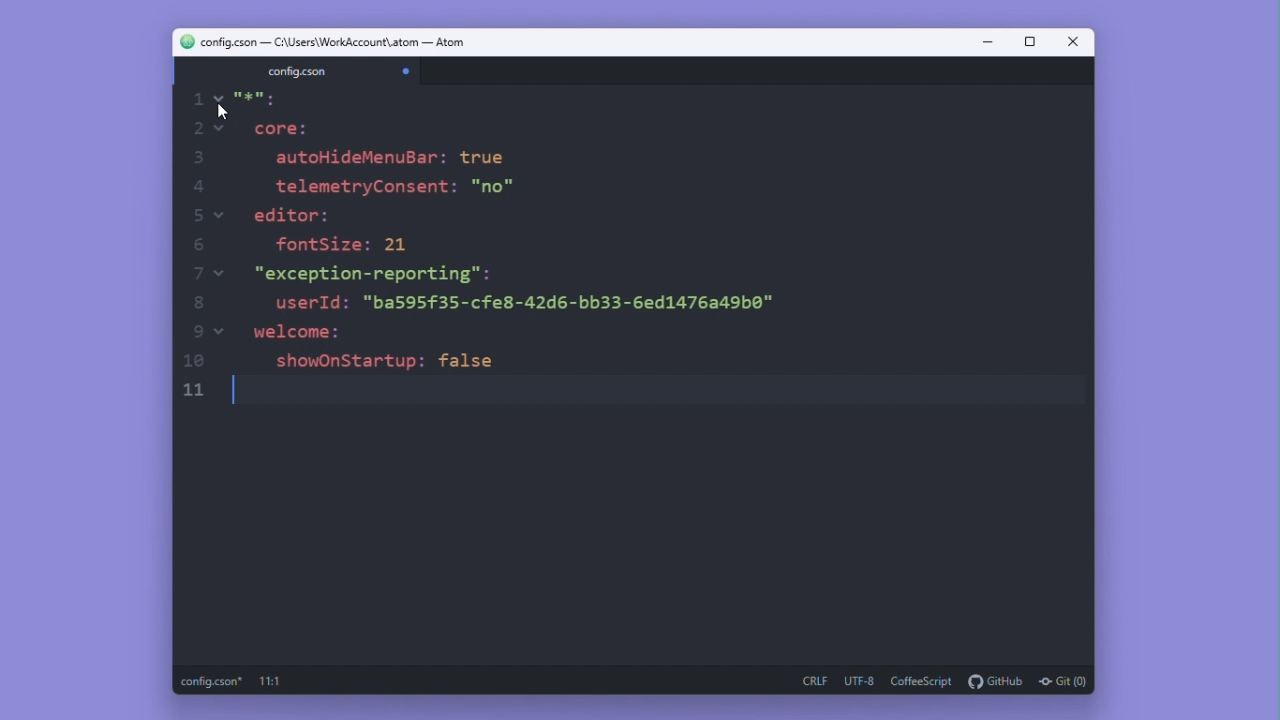  I want to click on scale, so click(193, 247).